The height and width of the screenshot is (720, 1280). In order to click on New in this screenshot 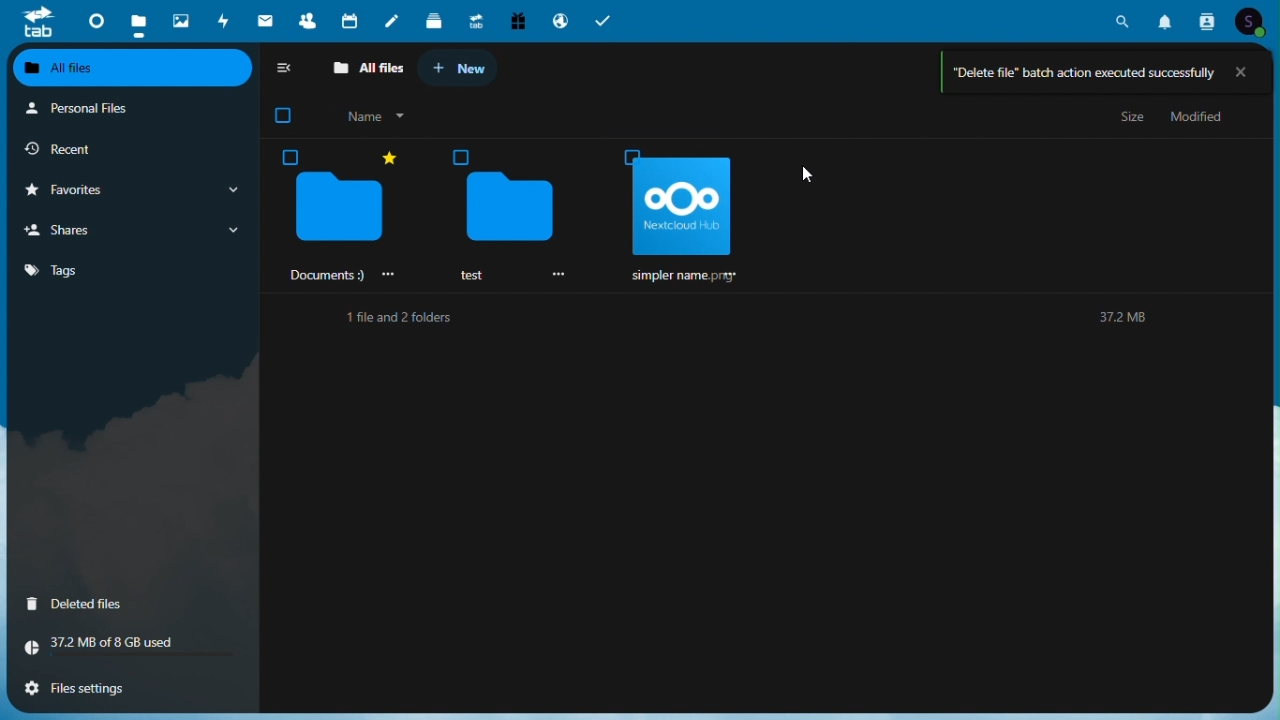, I will do `click(465, 66)`.